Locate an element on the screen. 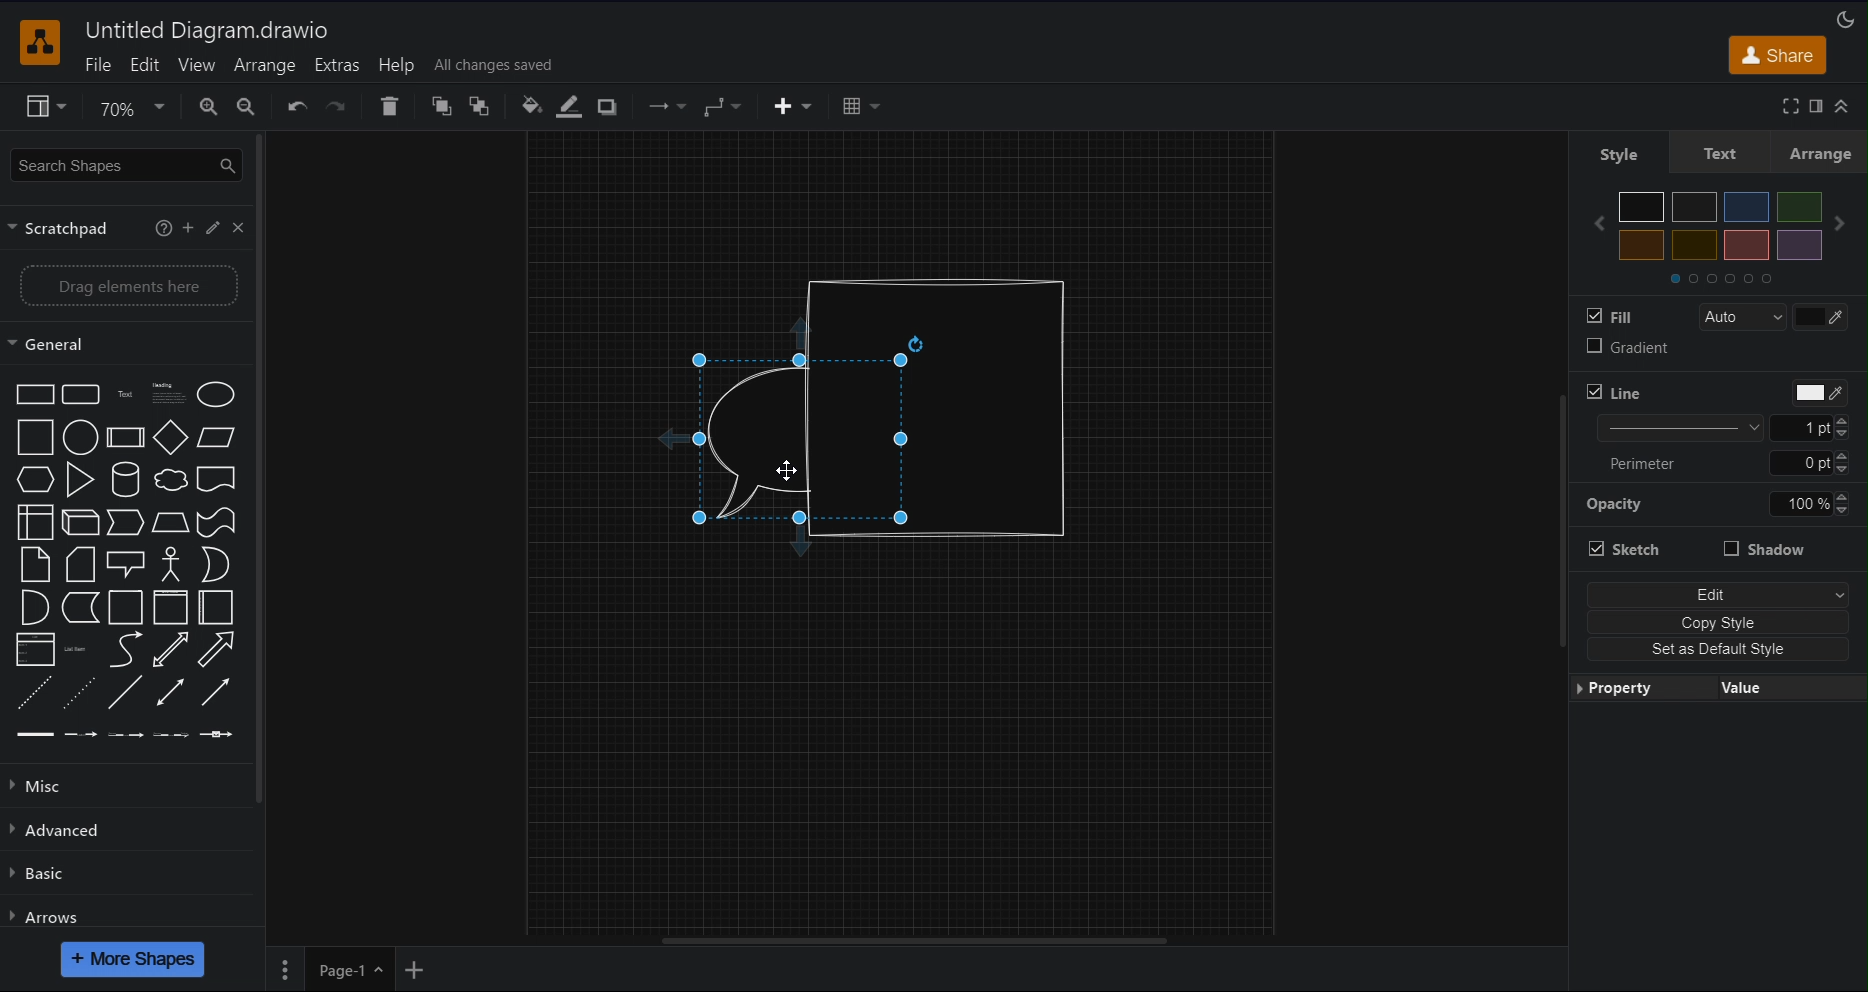 This screenshot has width=1868, height=992. Close scratchpad is located at coordinates (237, 227).